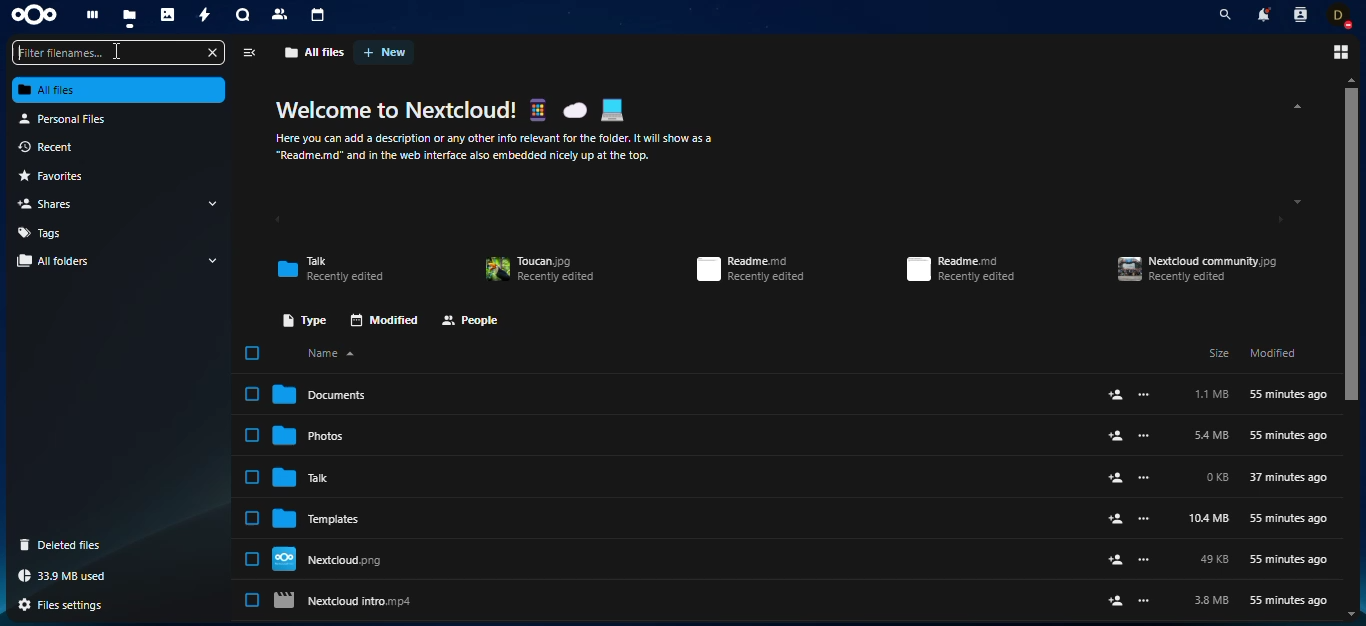 This screenshot has width=1366, height=626. What do you see at coordinates (1299, 14) in the screenshot?
I see `contacts` at bounding box center [1299, 14].